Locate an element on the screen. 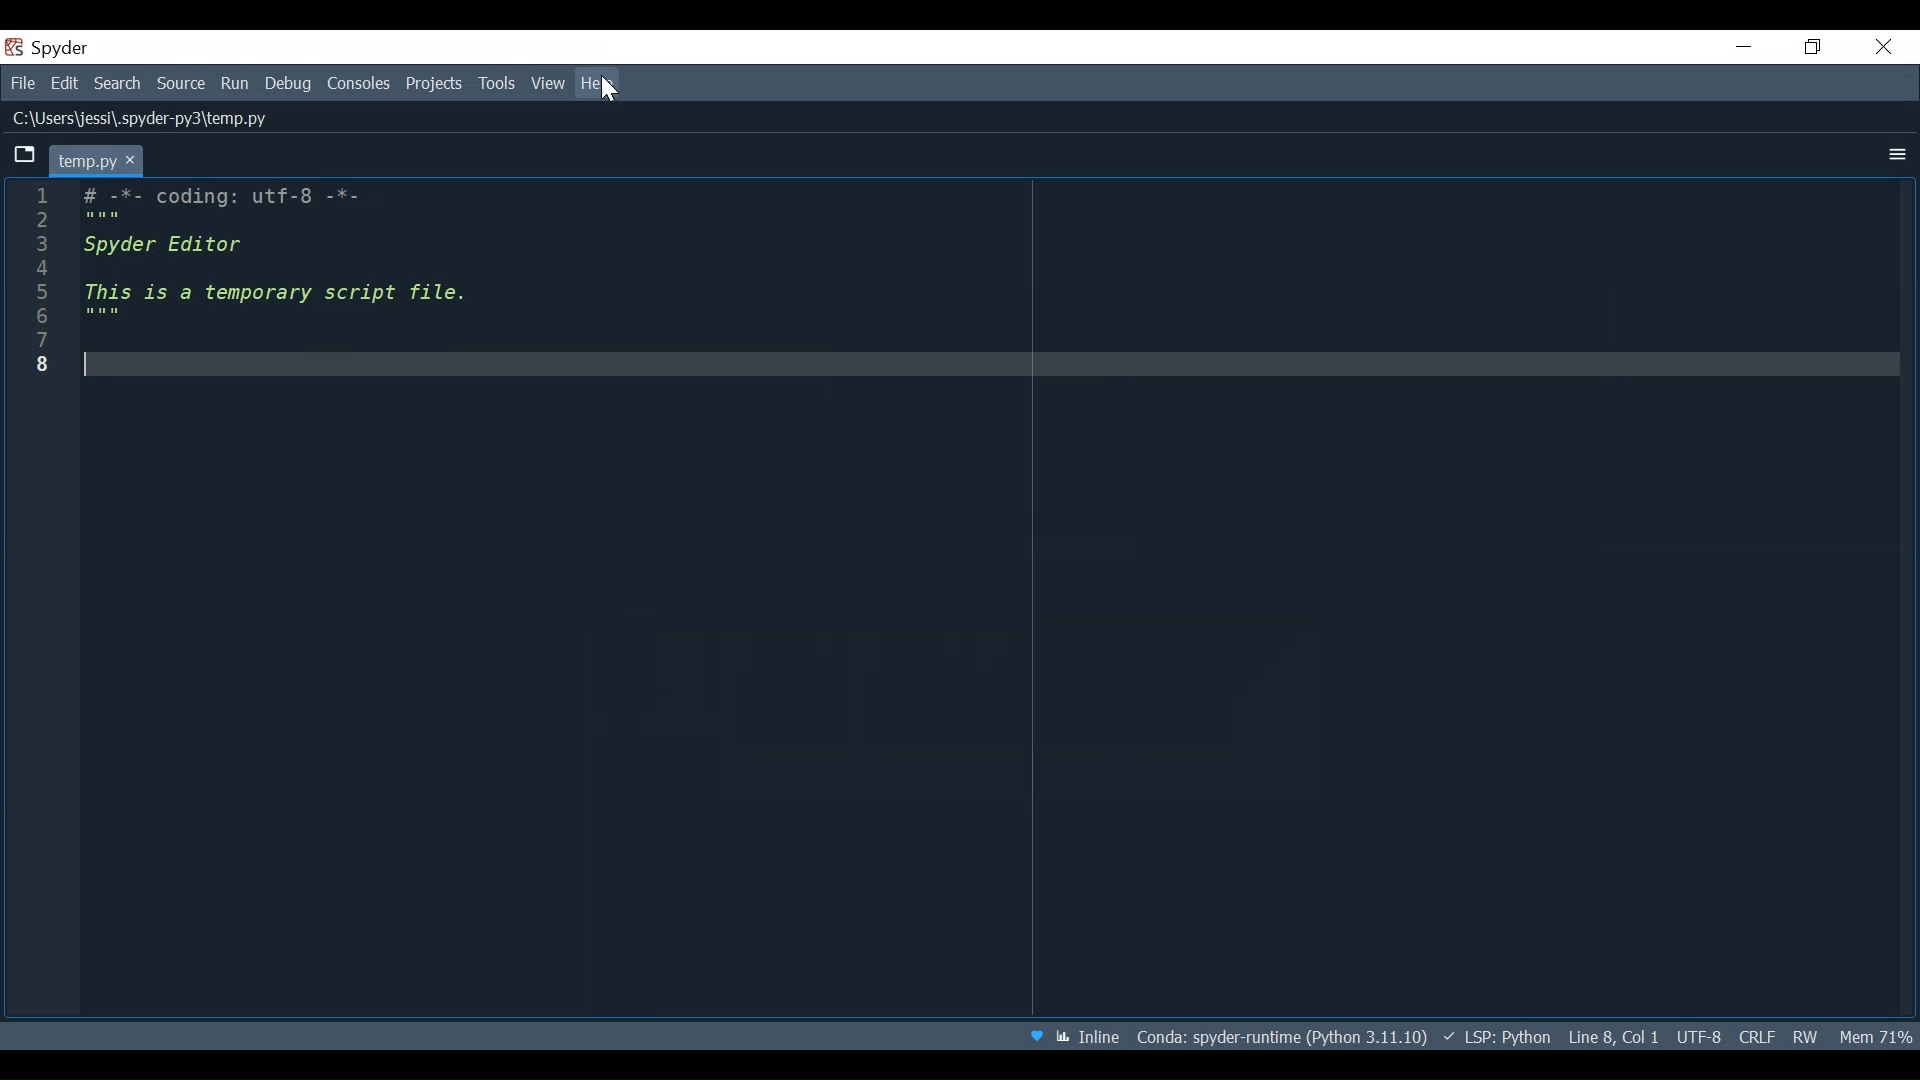 This screenshot has width=1920, height=1080. More Options is located at coordinates (1893, 155).